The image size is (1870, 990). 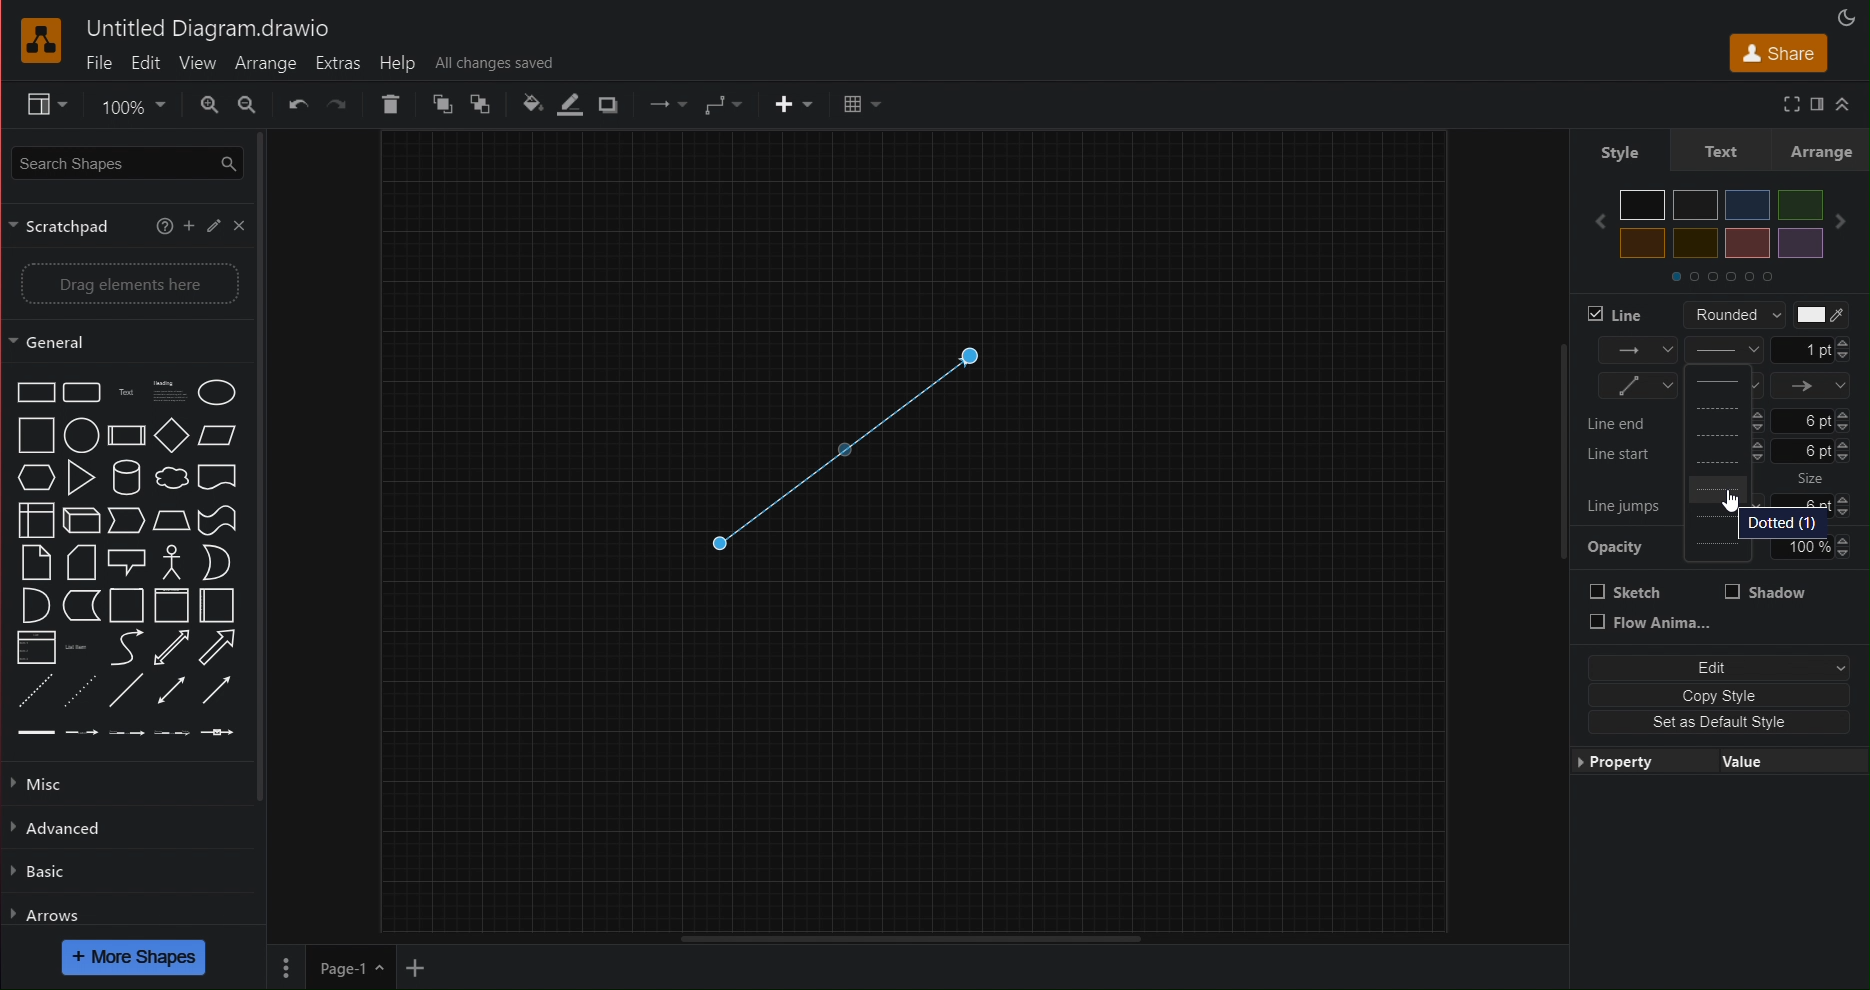 What do you see at coordinates (1822, 151) in the screenshot?
I see `Arrange` at bounding box center [1822, 151].